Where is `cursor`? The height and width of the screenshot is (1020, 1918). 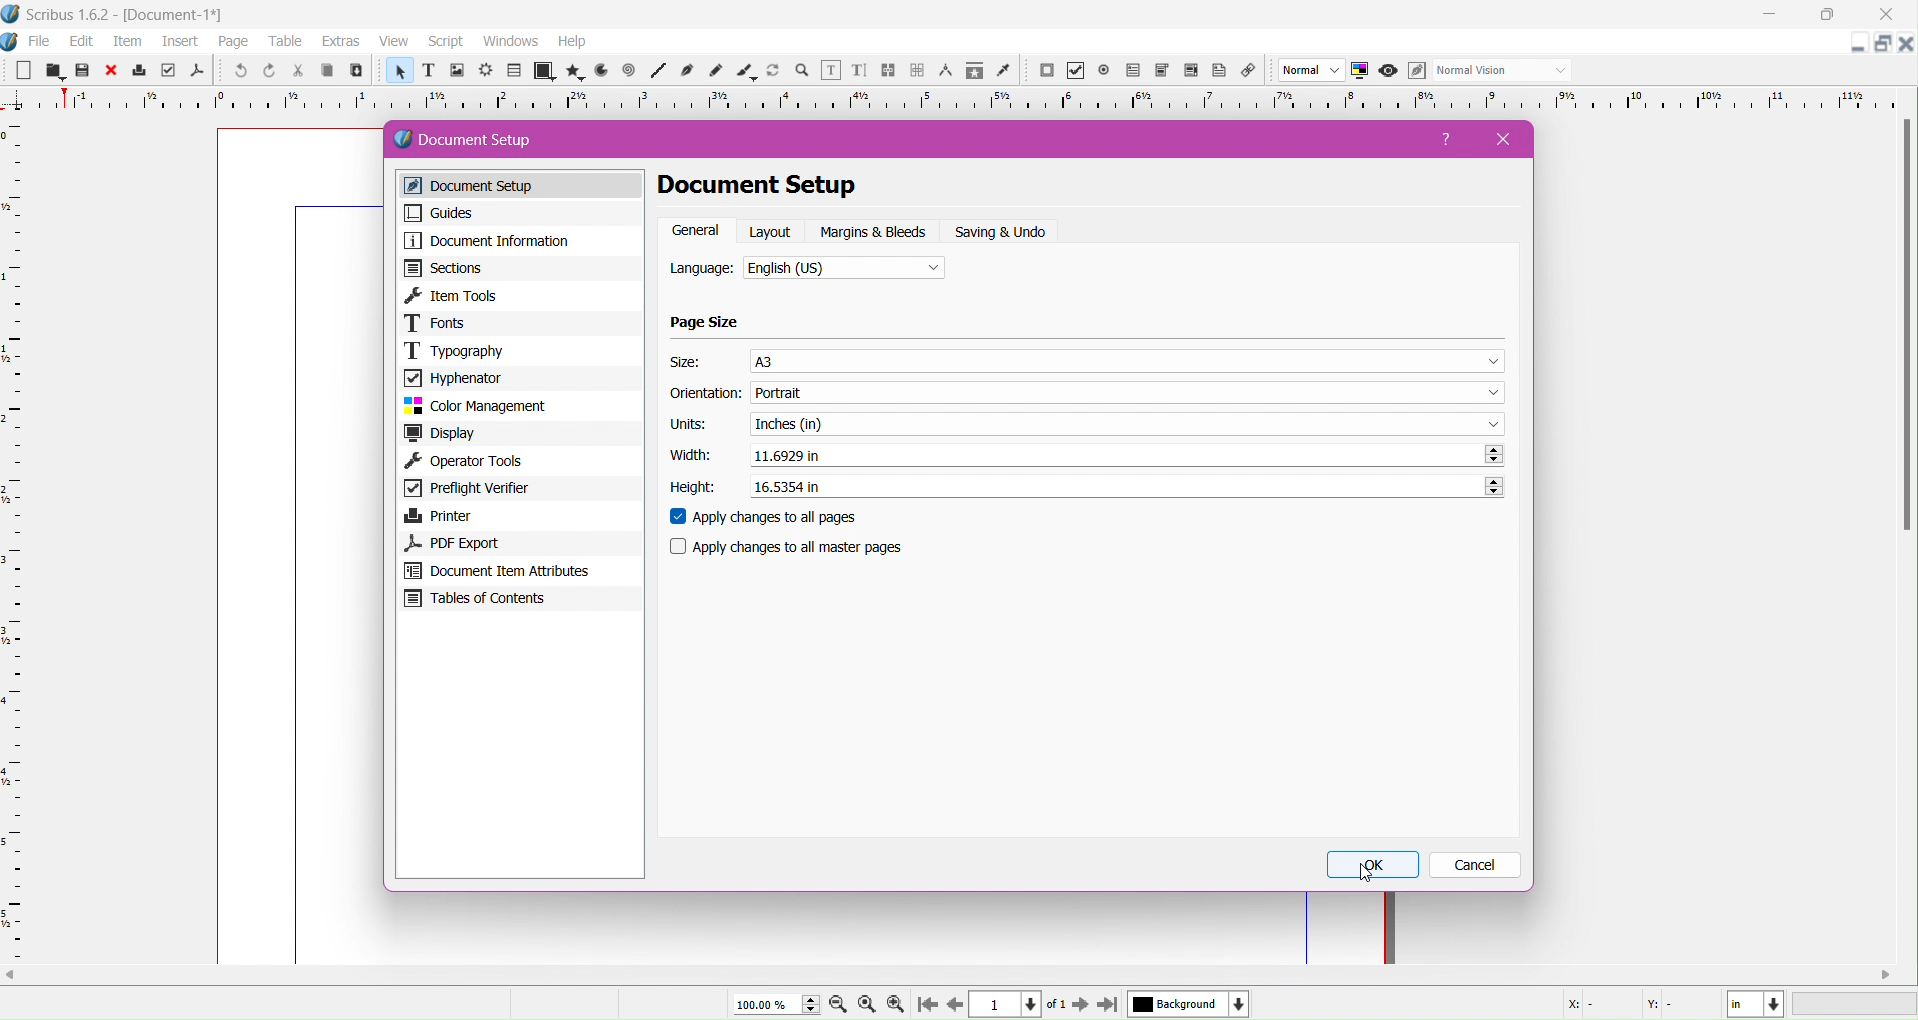 cursor is located at coordinates (1366, 874).